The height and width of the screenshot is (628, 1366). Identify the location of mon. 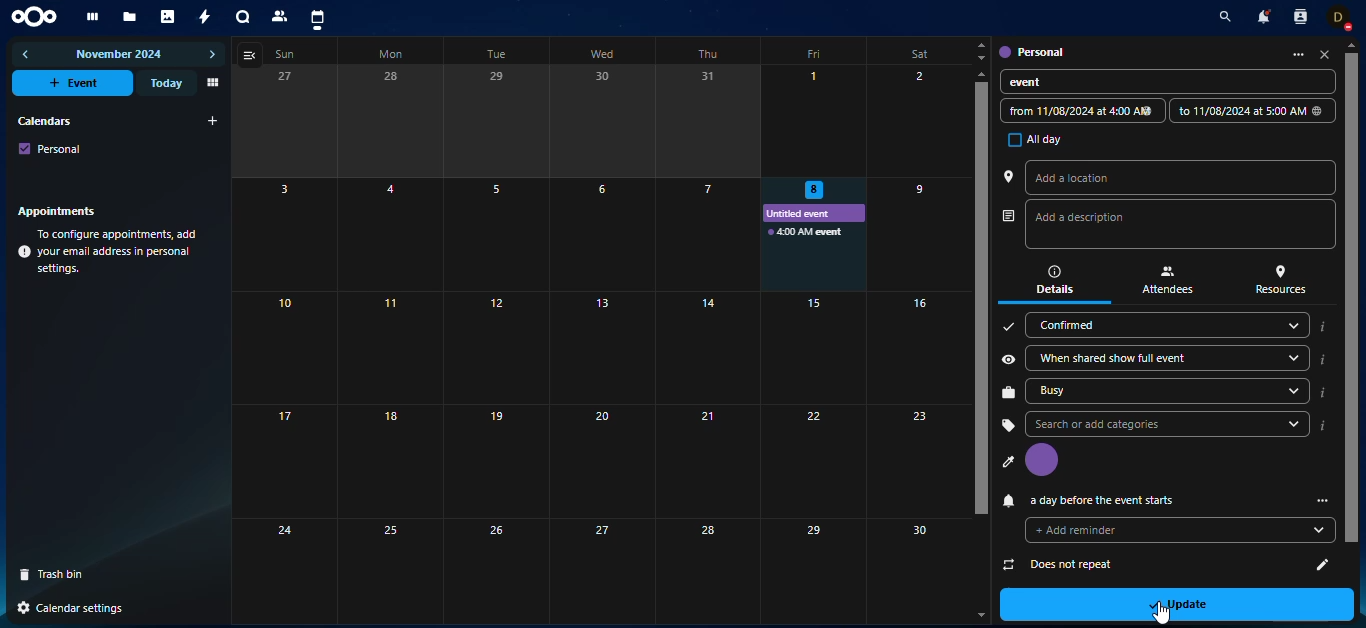
(394, 53).